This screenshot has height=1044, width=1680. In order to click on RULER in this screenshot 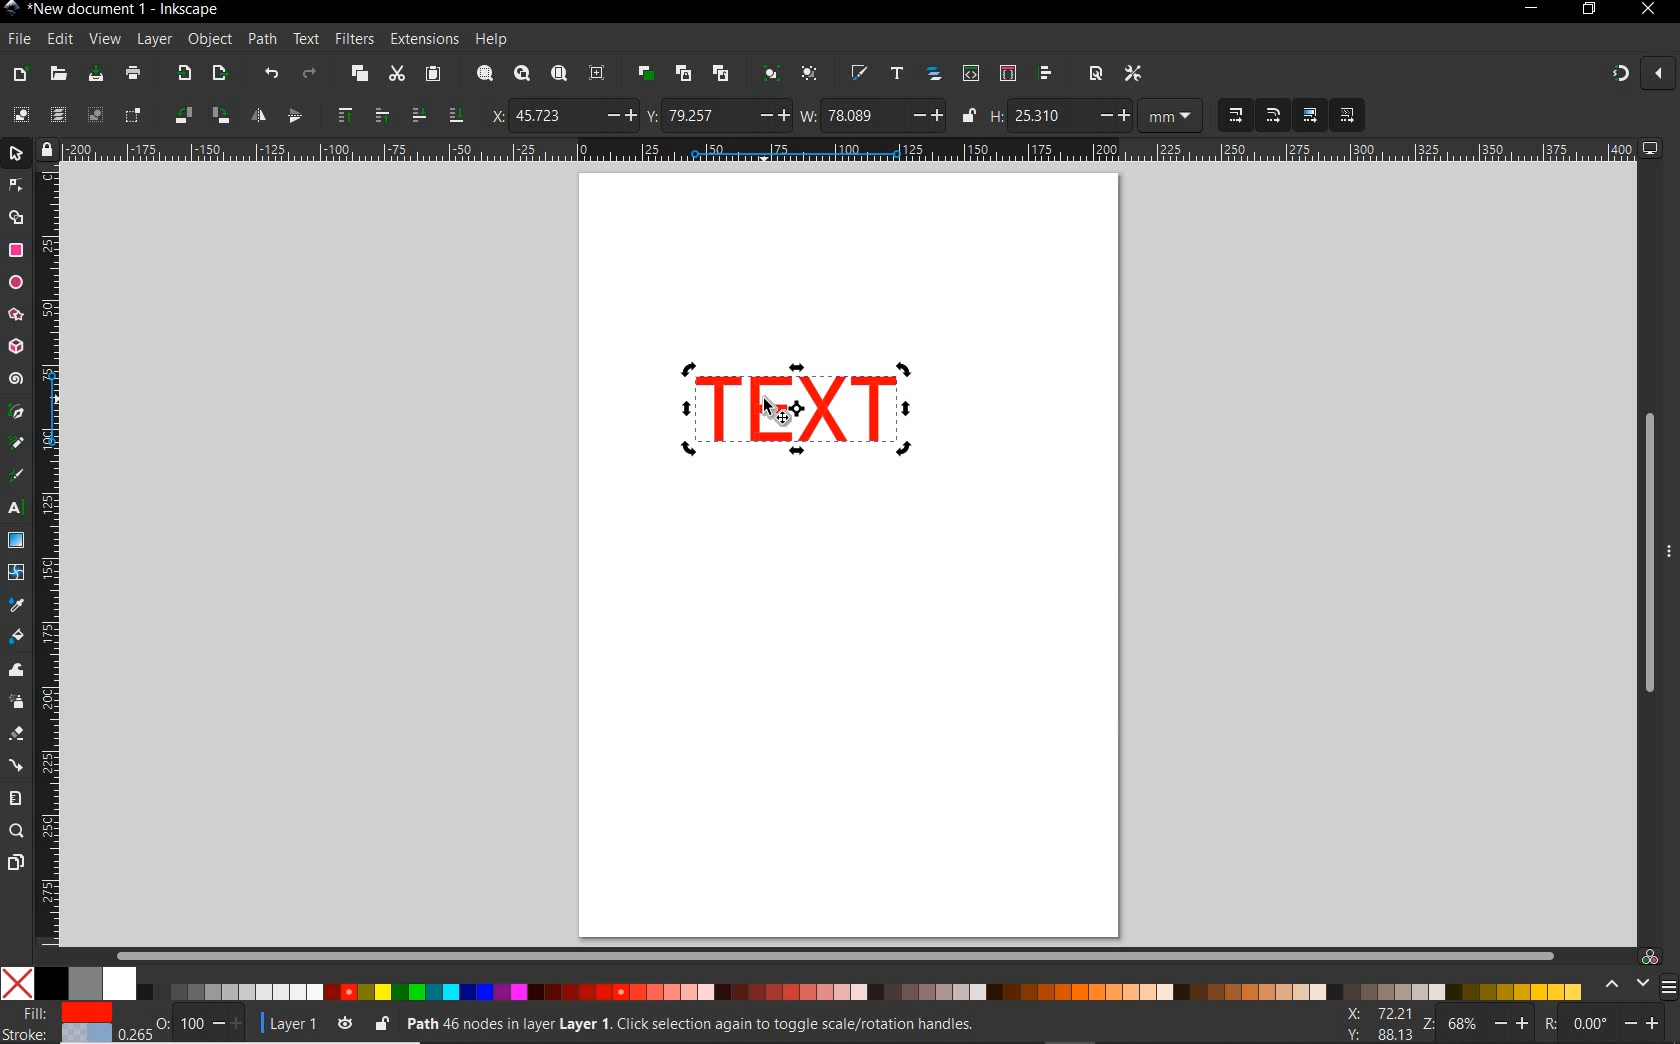, I will do `click(51, 557)`.